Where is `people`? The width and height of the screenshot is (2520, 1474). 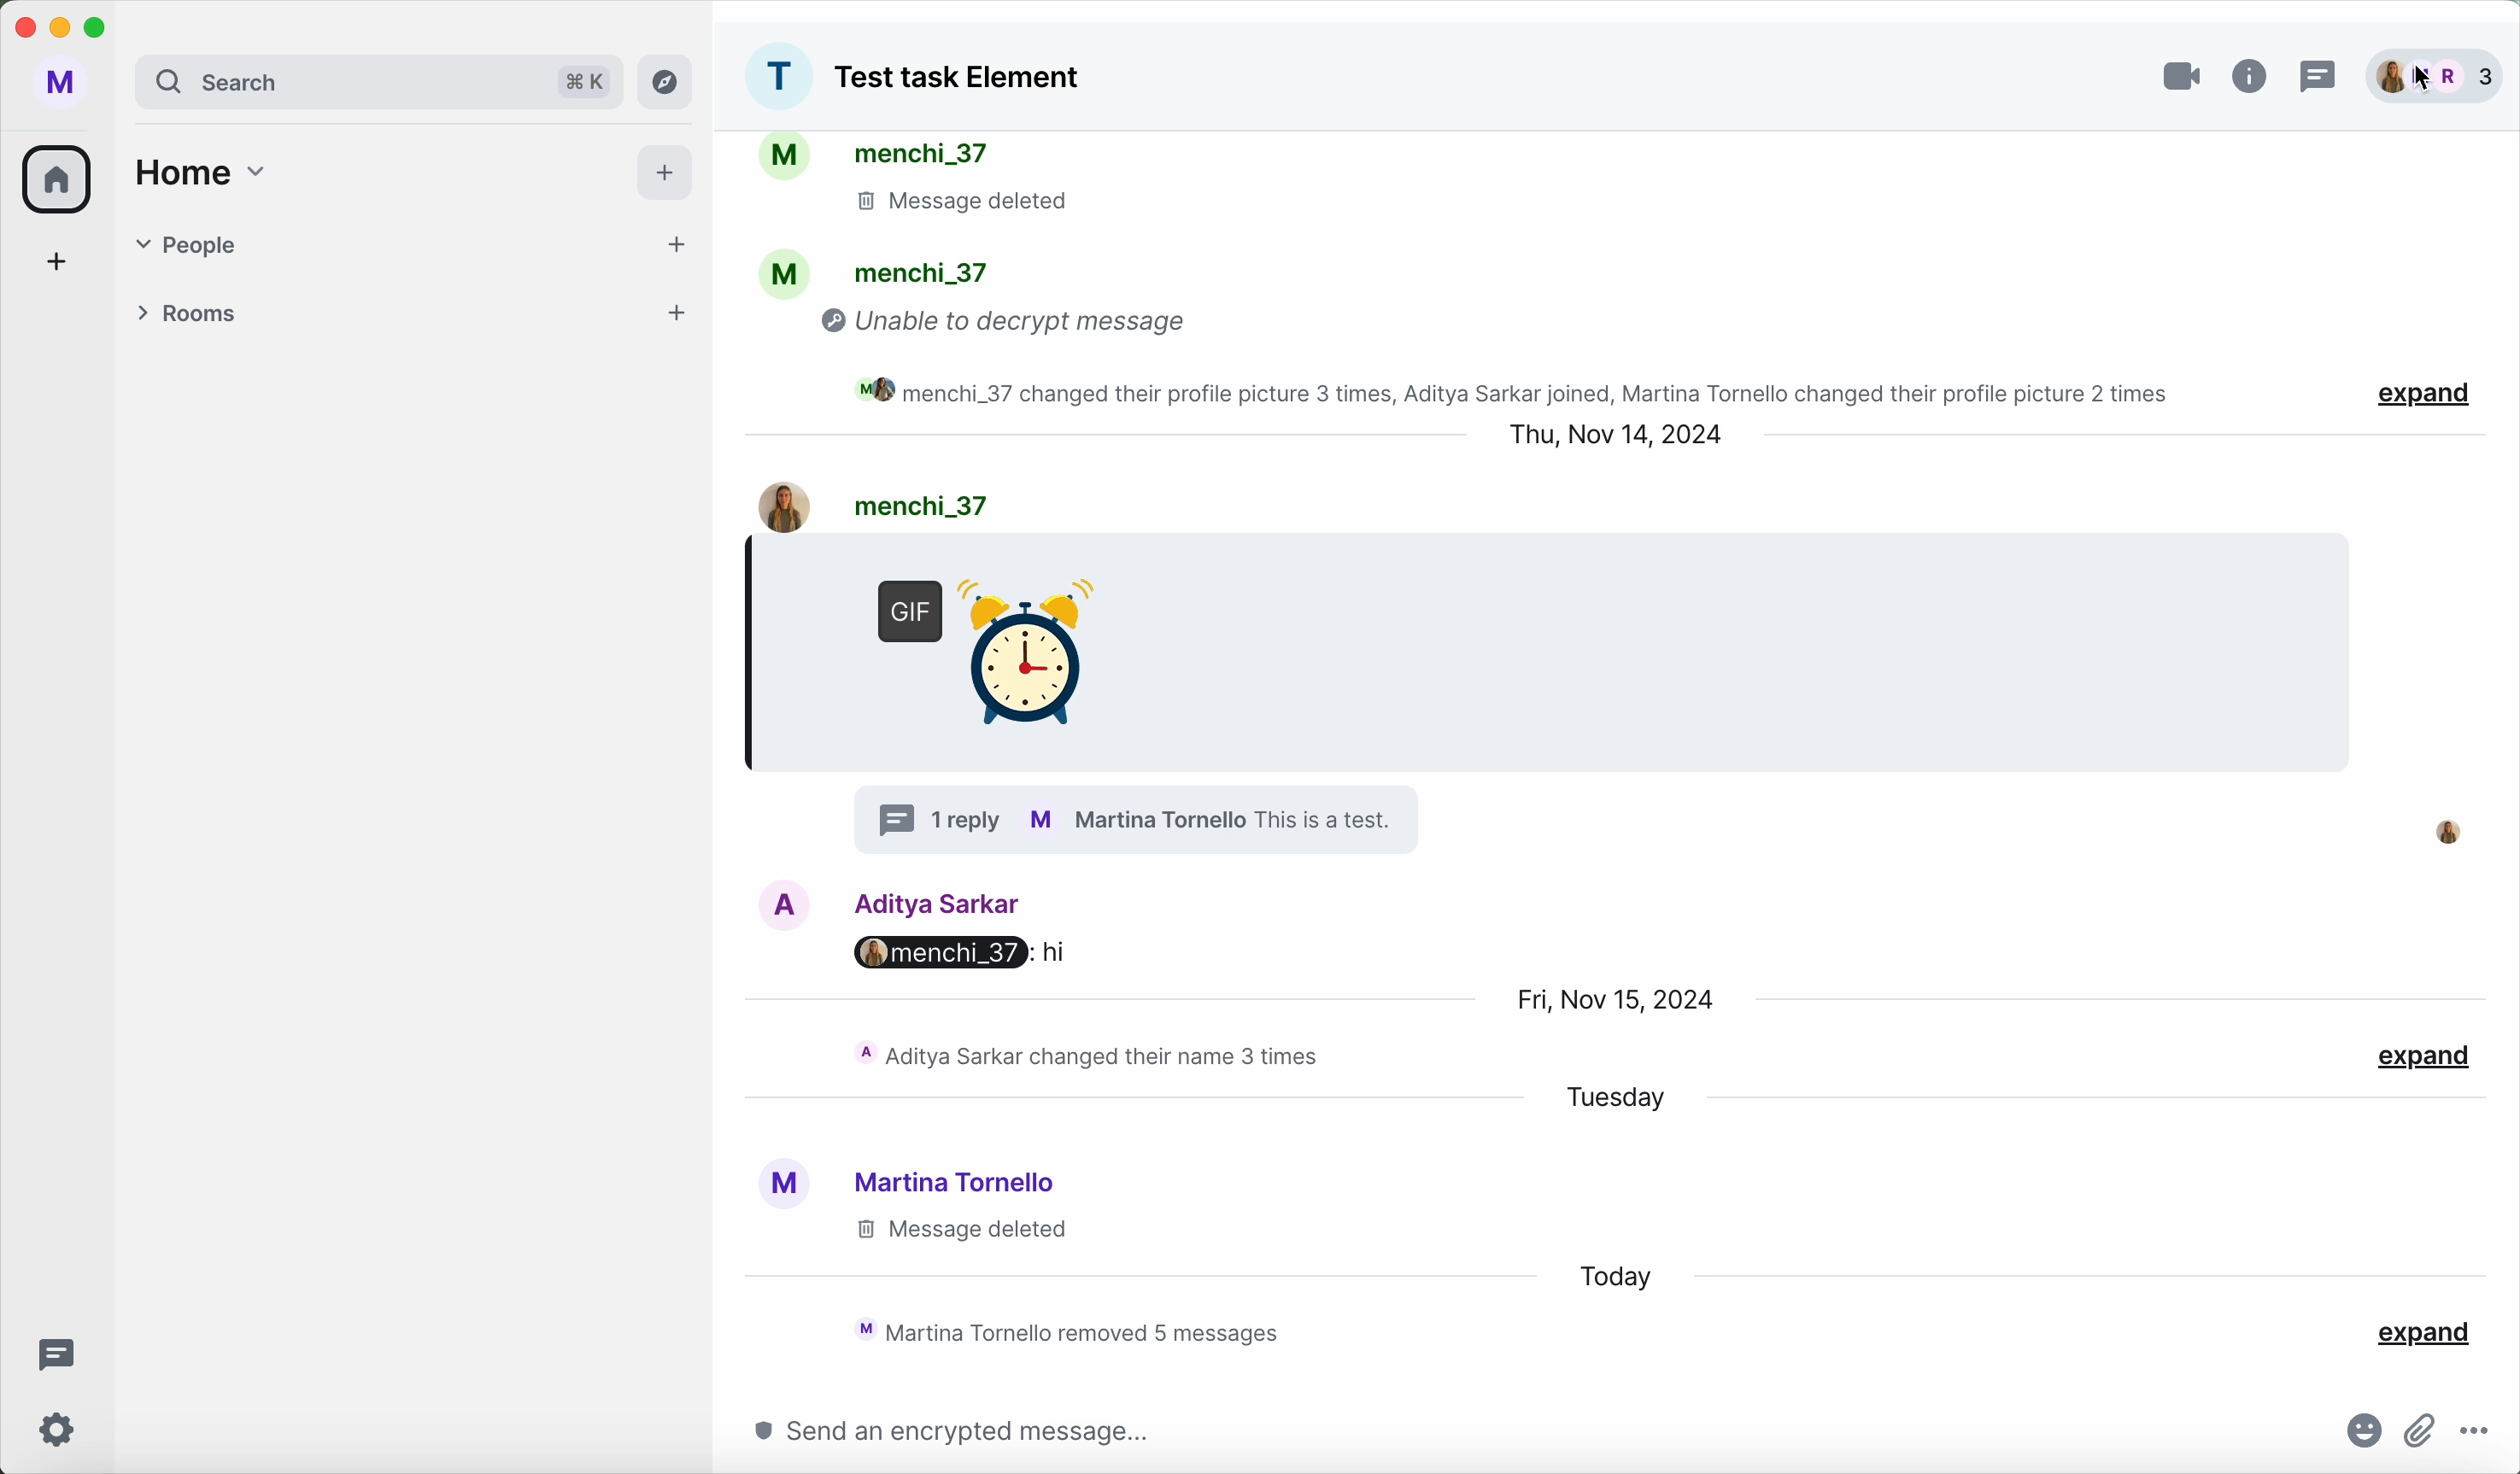
people is located at coordinates (914, 273).